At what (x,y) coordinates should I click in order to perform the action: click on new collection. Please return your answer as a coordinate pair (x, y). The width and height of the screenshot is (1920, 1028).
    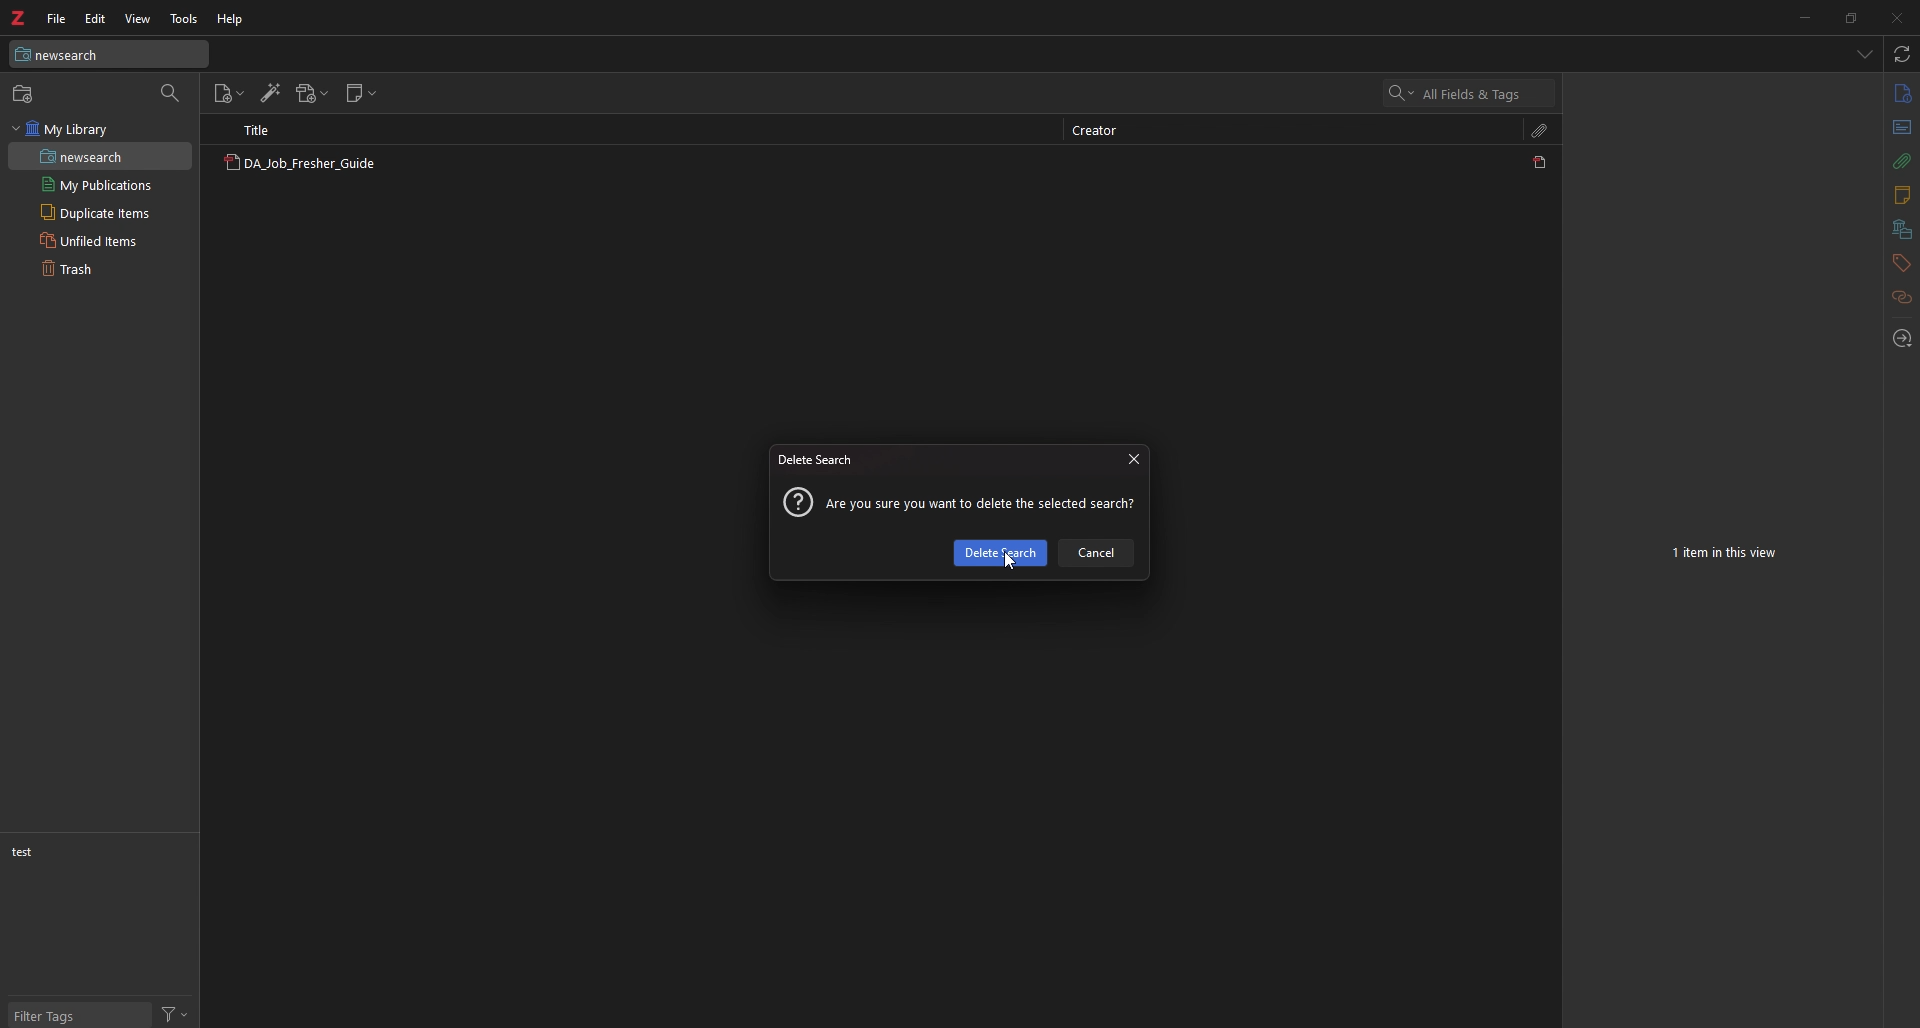
    Looking at the image, I should click on (24, 94).